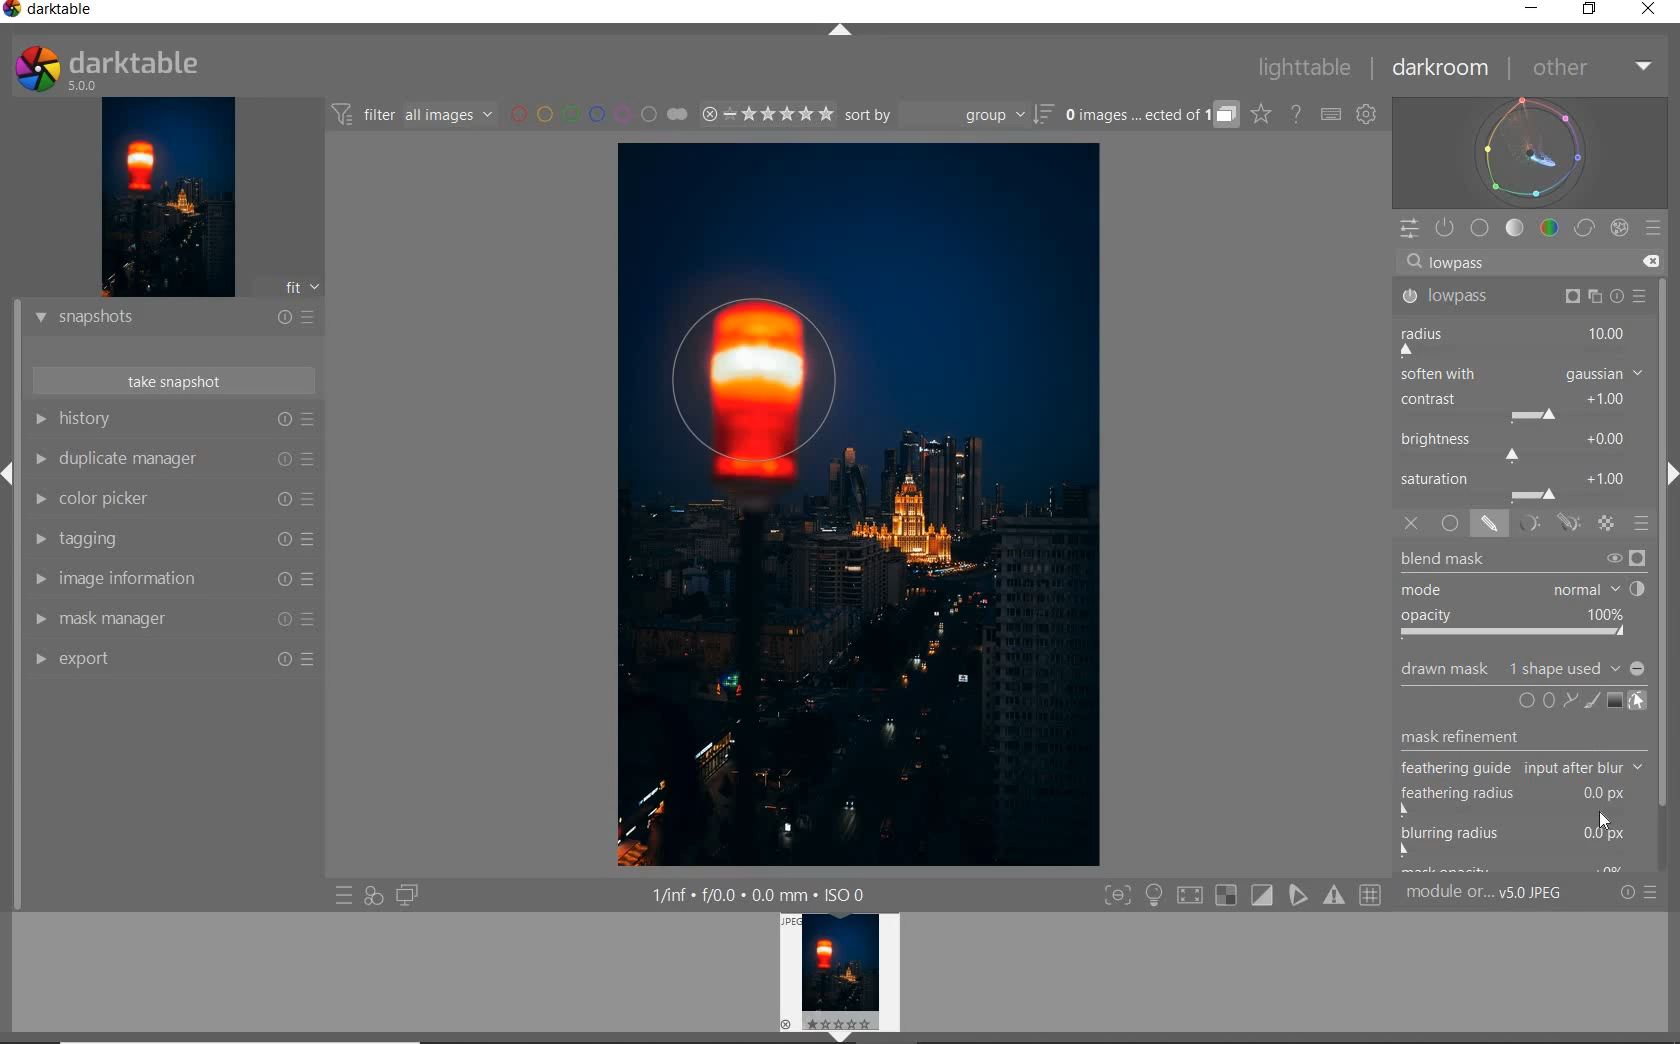  I want to click on FILTER BY IMAGE COLOR LABEL, so click(599, 116).